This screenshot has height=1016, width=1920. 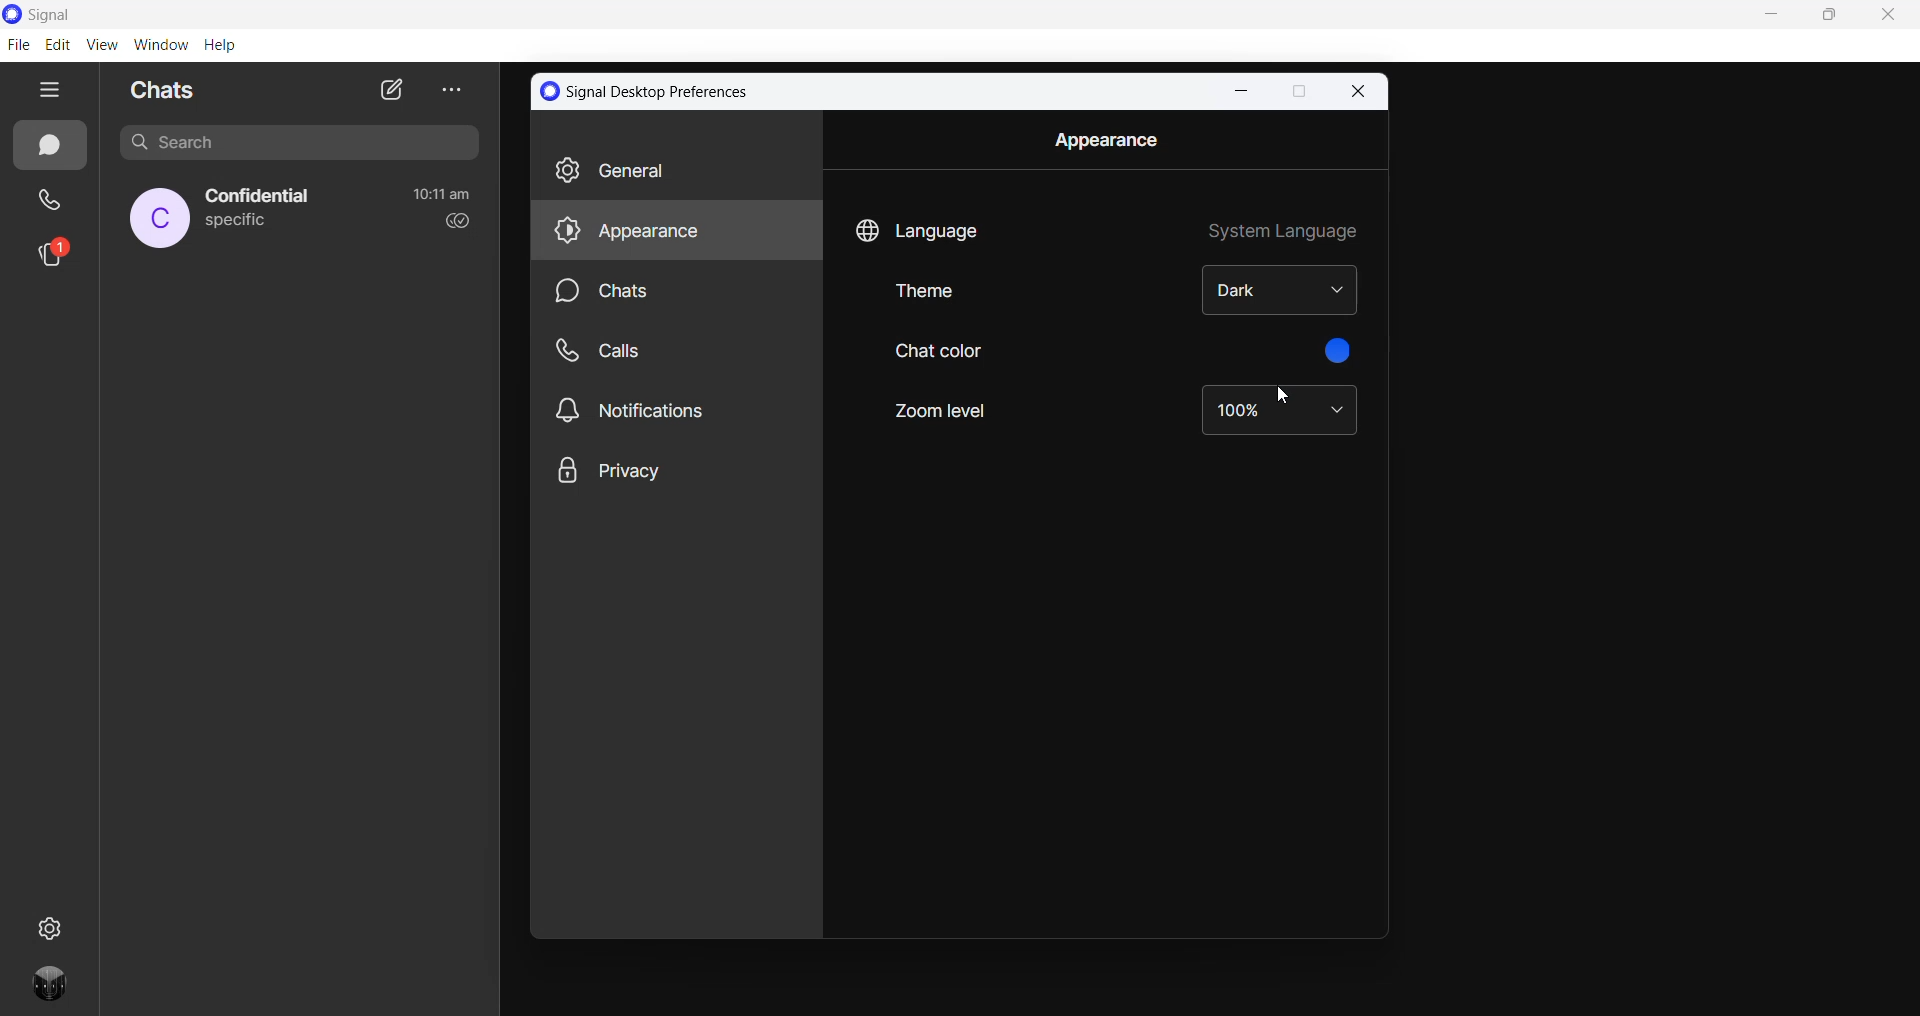 What do you see at coordinates (1279, 411) in the screenshot?
I see `zoom level` at bounding box center [1279, 411].